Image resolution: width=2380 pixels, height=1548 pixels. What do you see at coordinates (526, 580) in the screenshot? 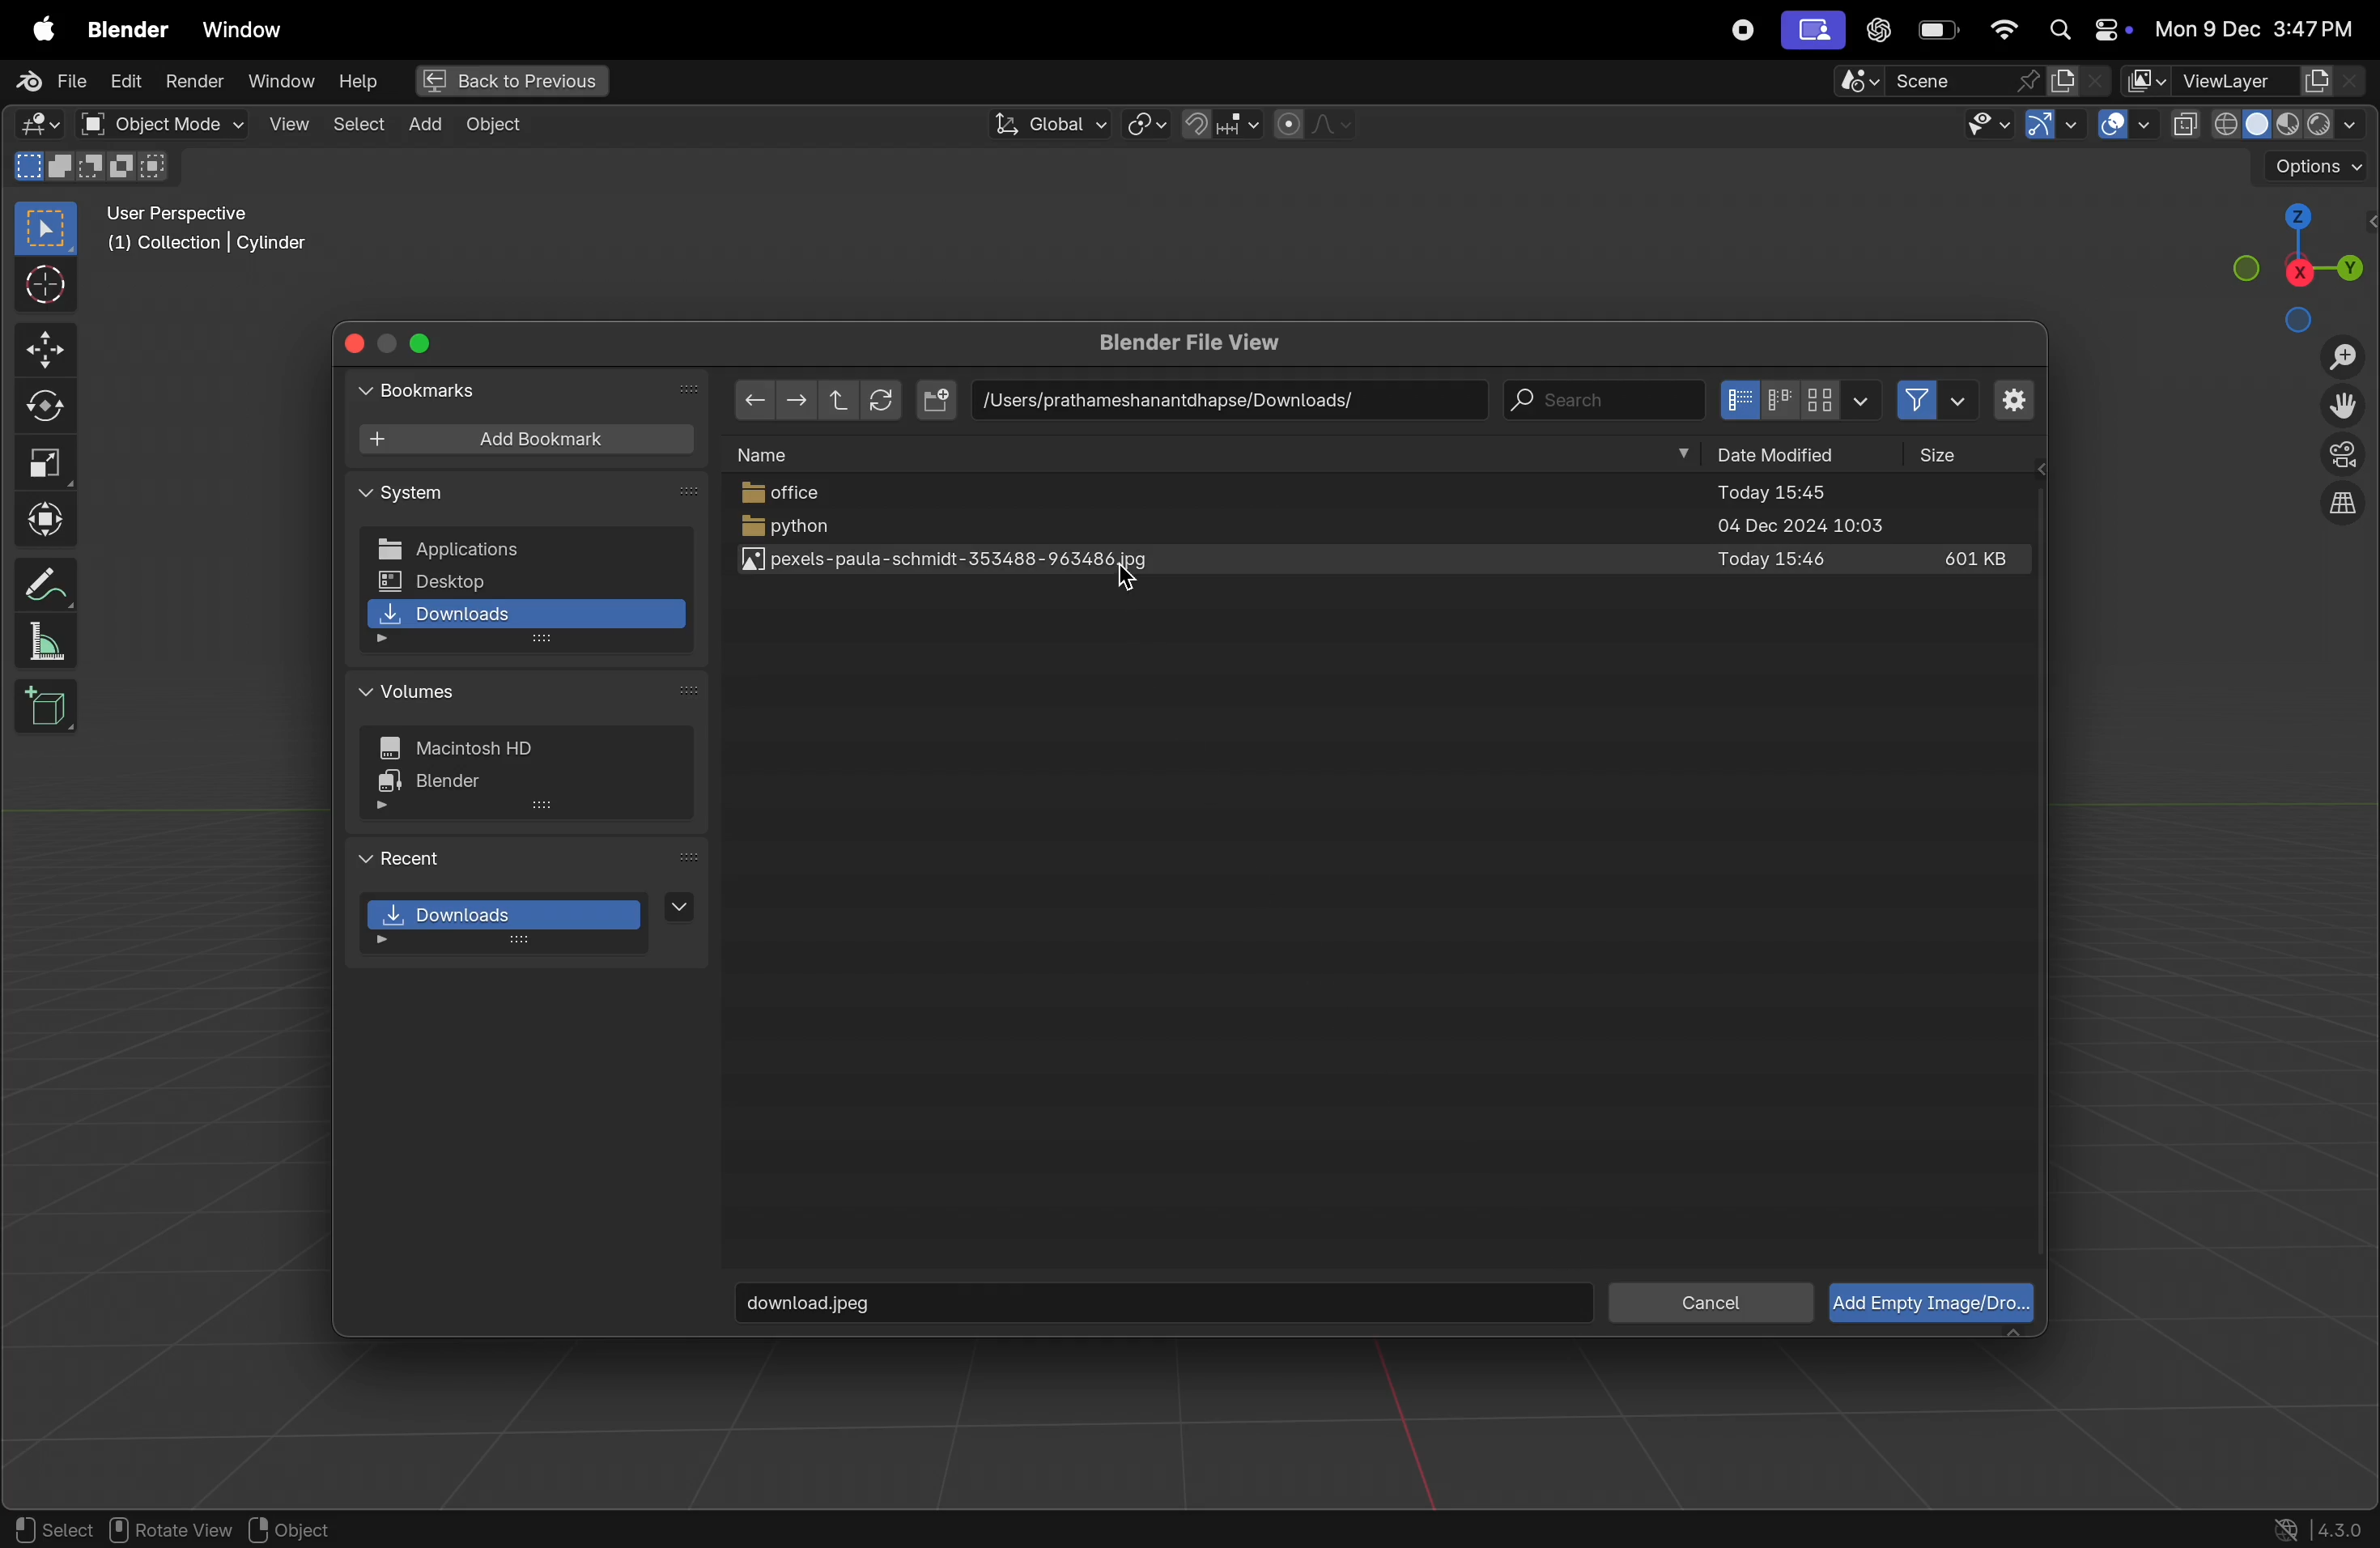
I see `desktop` at bounding box center [526, 580].